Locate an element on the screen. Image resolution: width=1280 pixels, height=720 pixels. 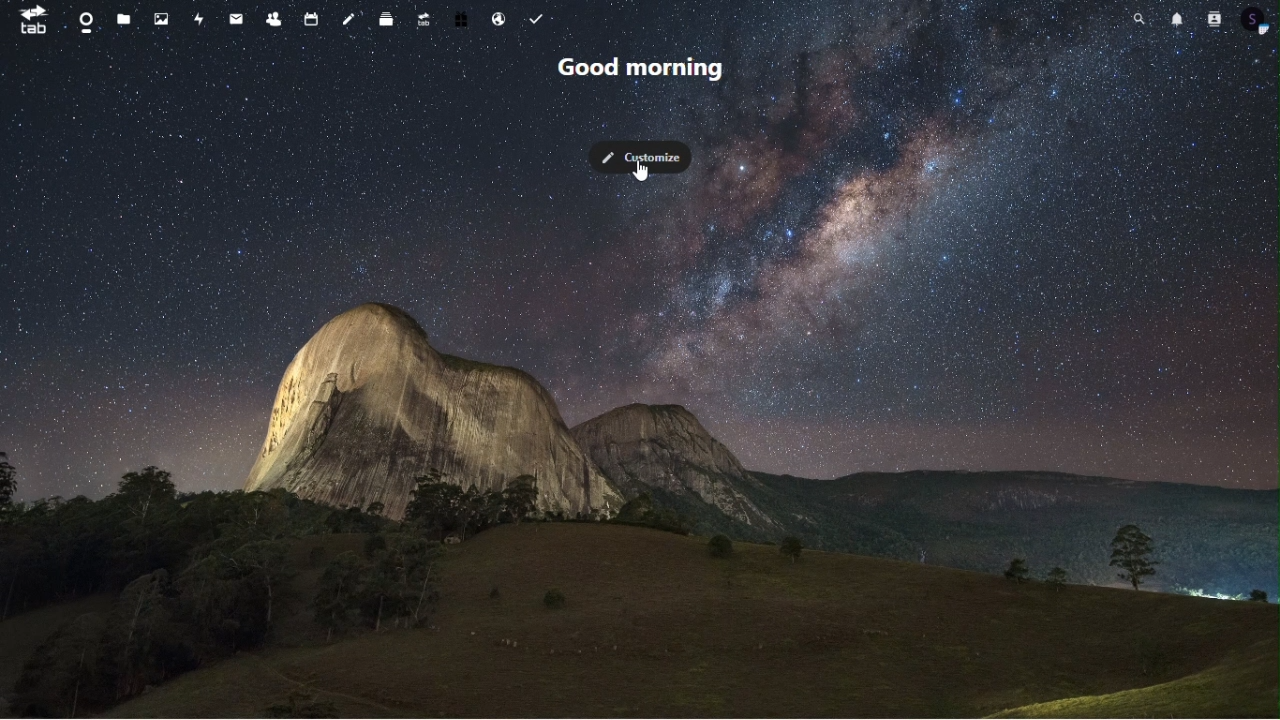
calendar is located at coordinates (309, 20).